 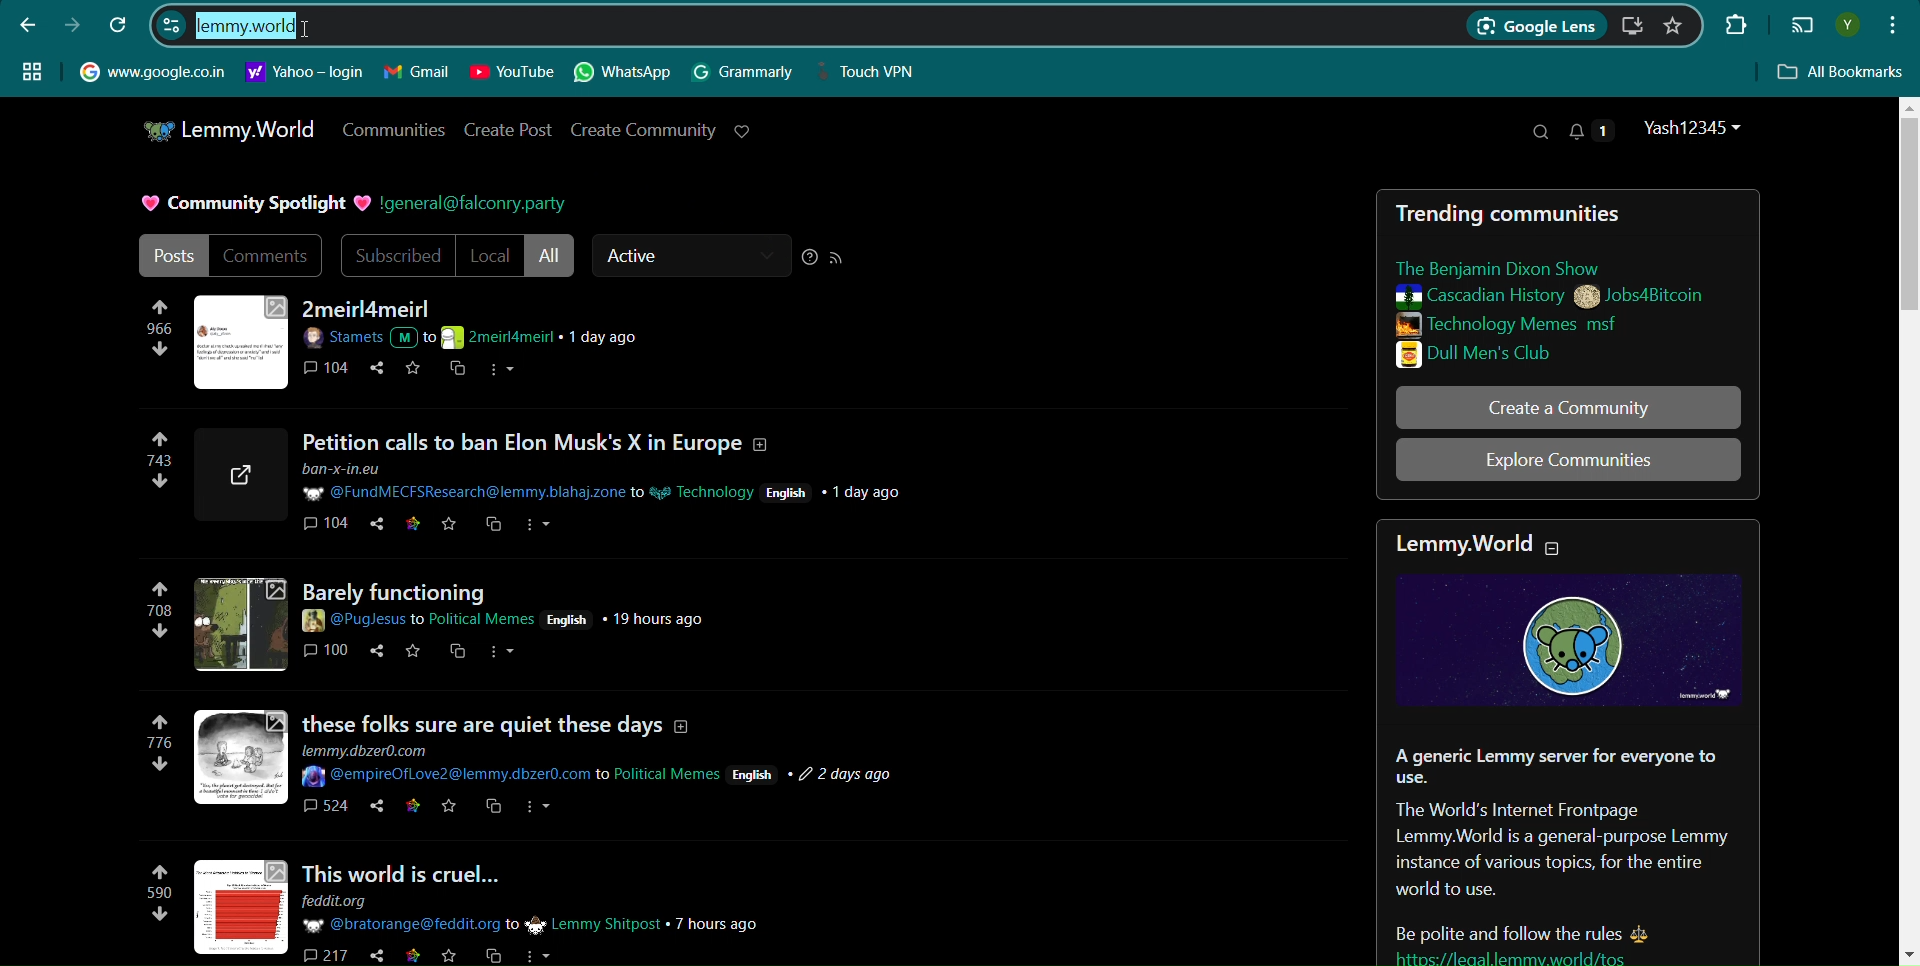 What do you see at coordinates (411, 957) in the screenshot?
I see `star` at bounding box center [411, 957].